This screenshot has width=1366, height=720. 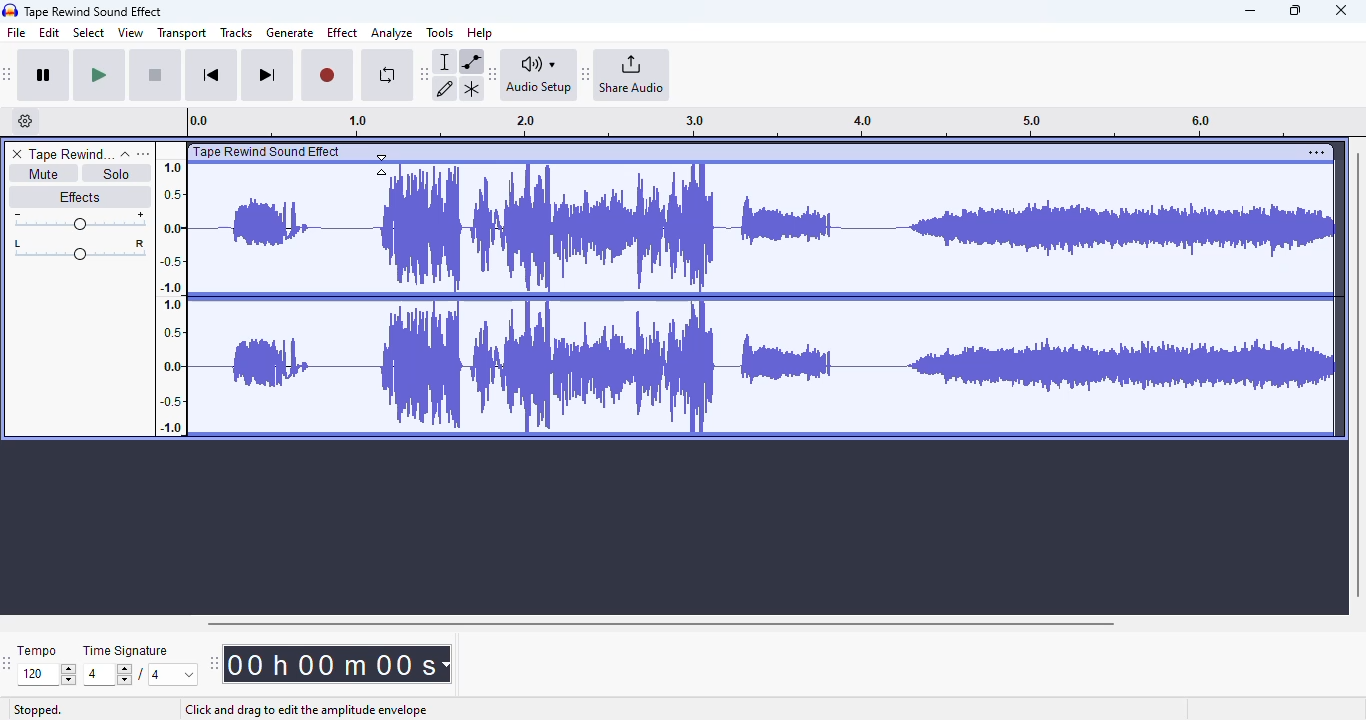 I want to click on analyze, so click(x=392, y=33).